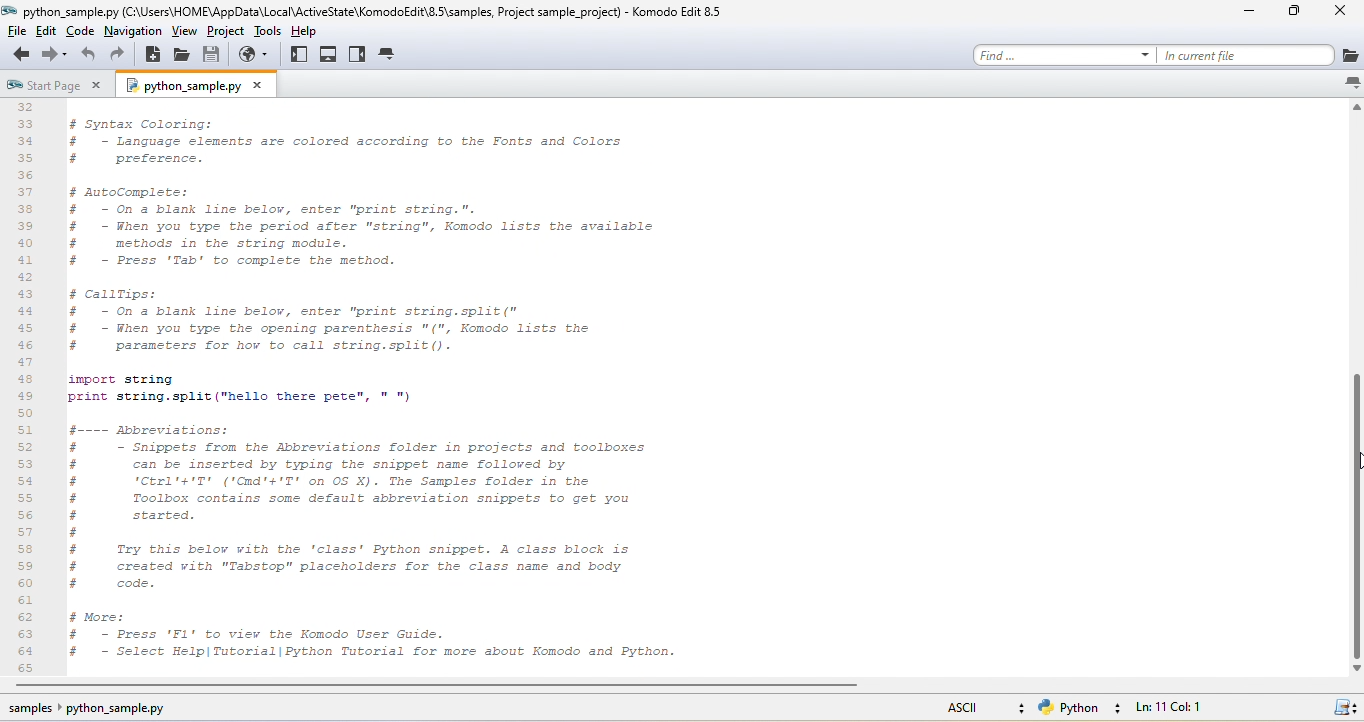  Describe the element at coordinates (216, 56) in the screenshot. I see `save` at that location.